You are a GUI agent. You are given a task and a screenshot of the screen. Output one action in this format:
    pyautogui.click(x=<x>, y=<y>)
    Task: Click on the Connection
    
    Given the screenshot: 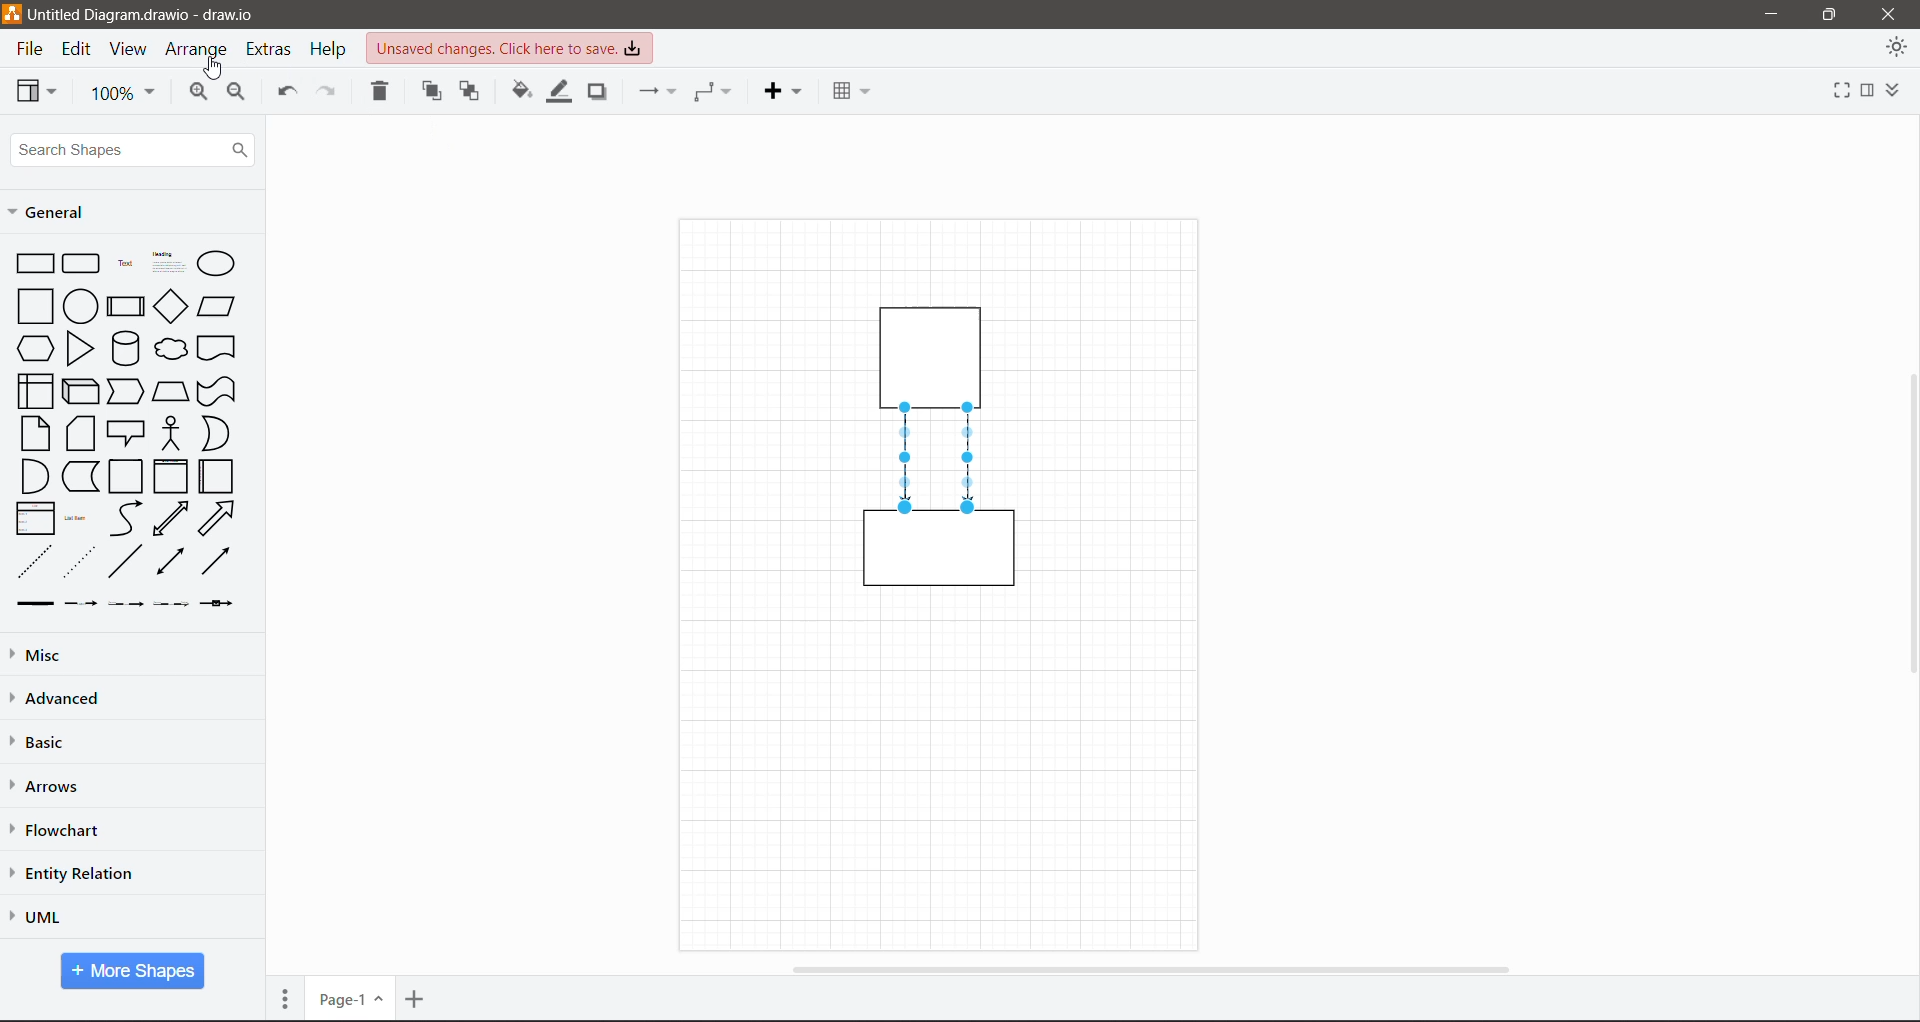 What is the action you would take?
    pyautogui.click(x=655, y=91)
    